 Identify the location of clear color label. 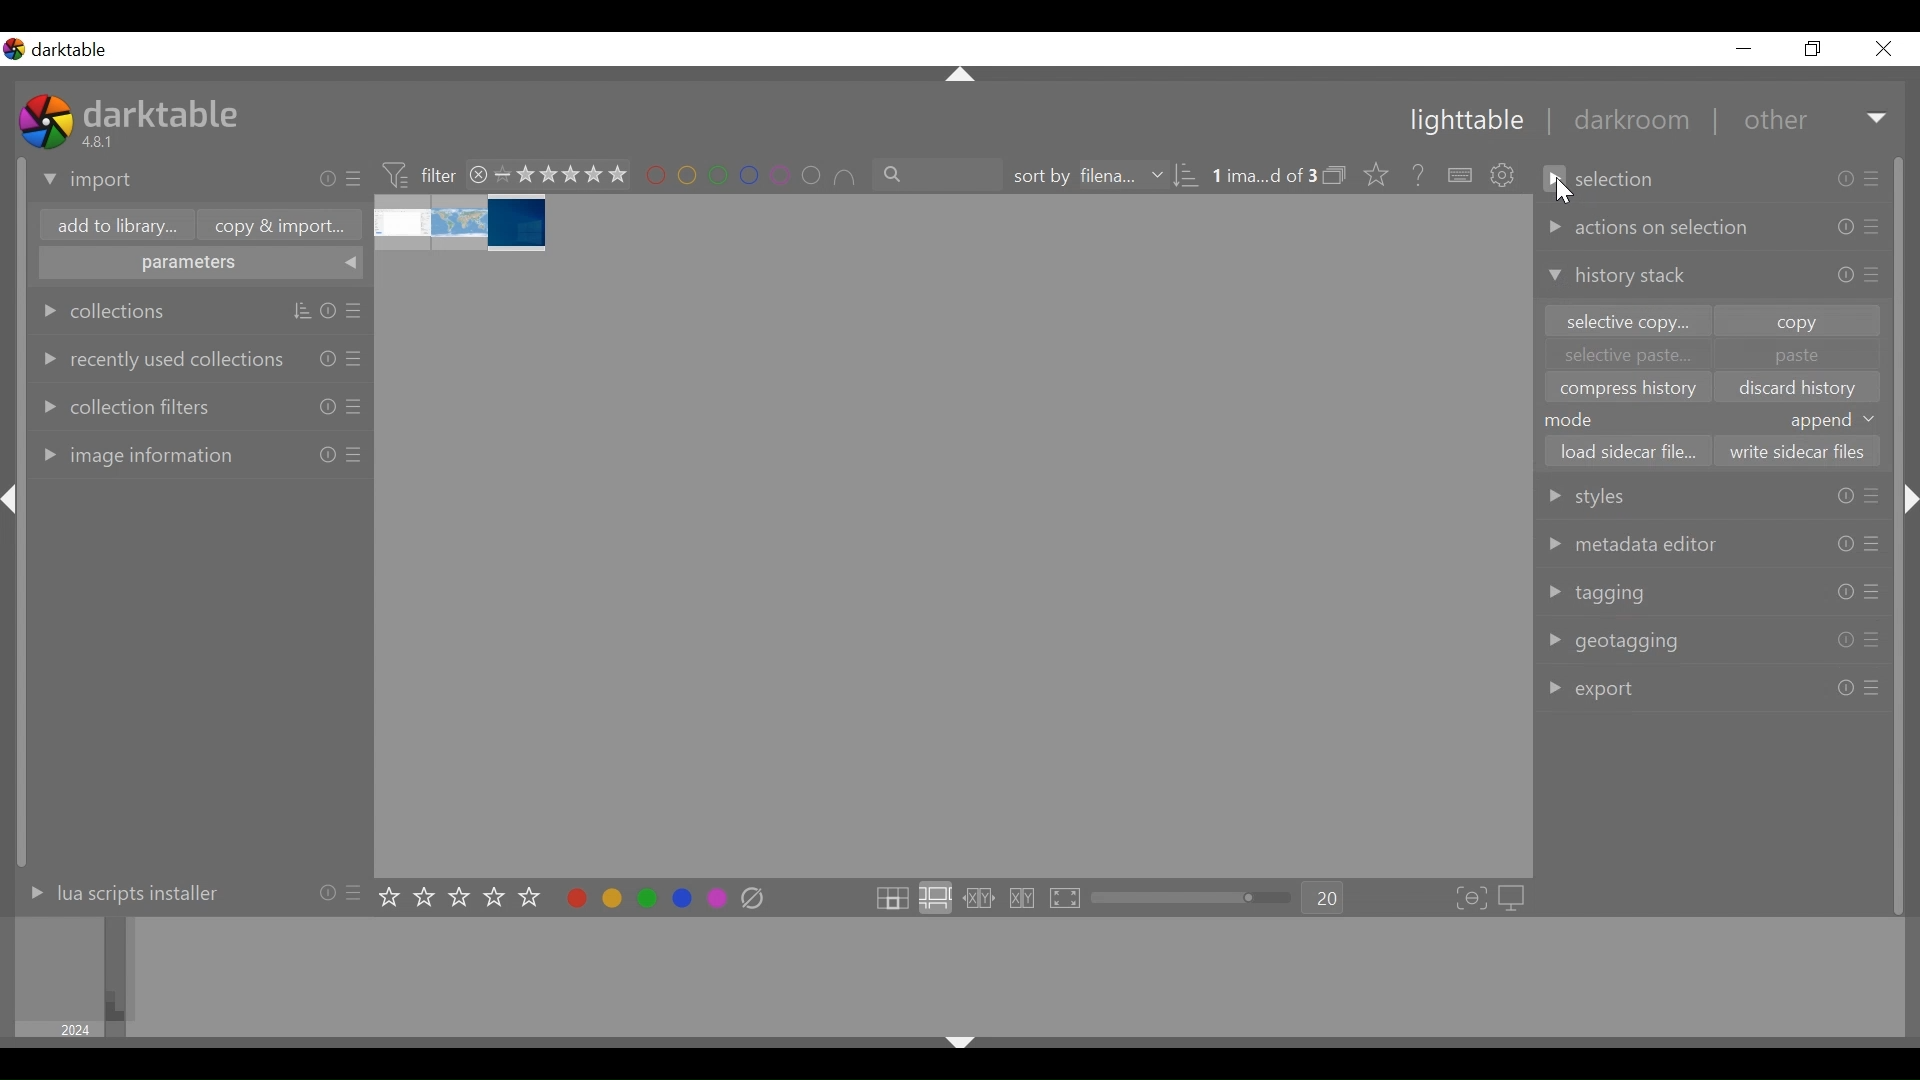
(758, 899).